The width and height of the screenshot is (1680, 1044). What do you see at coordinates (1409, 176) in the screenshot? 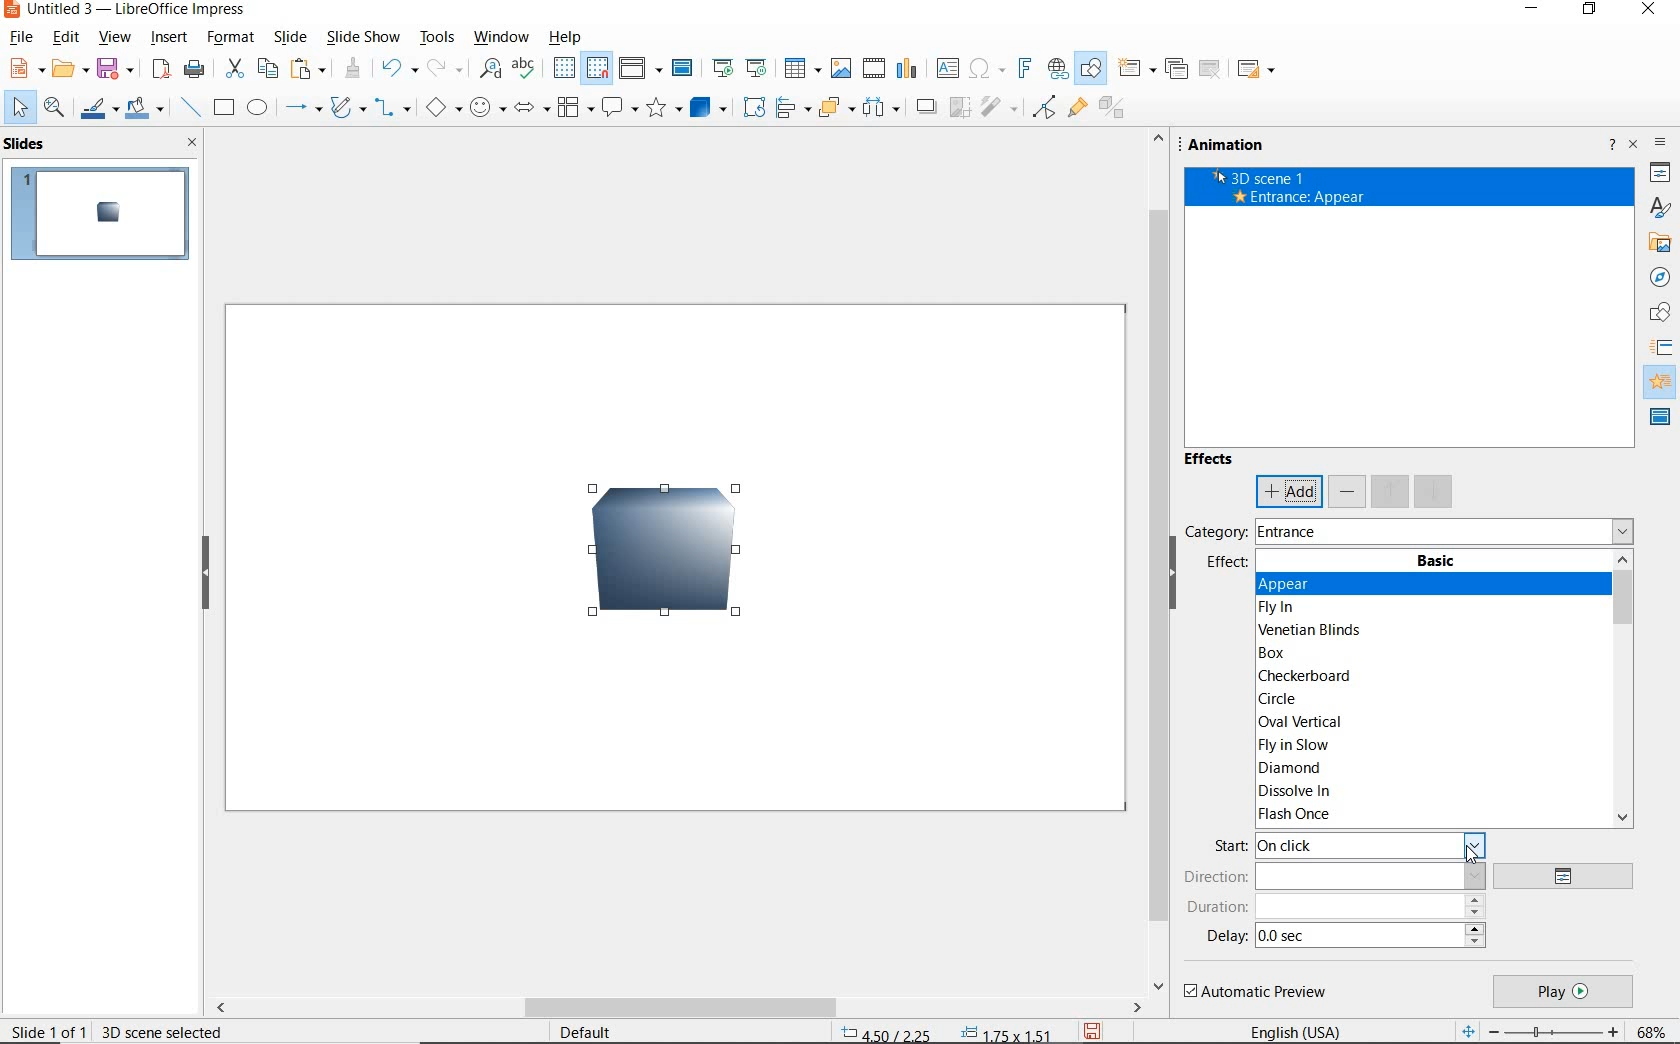
I see `3D Scene 1` at bounding box center [1409, 176].